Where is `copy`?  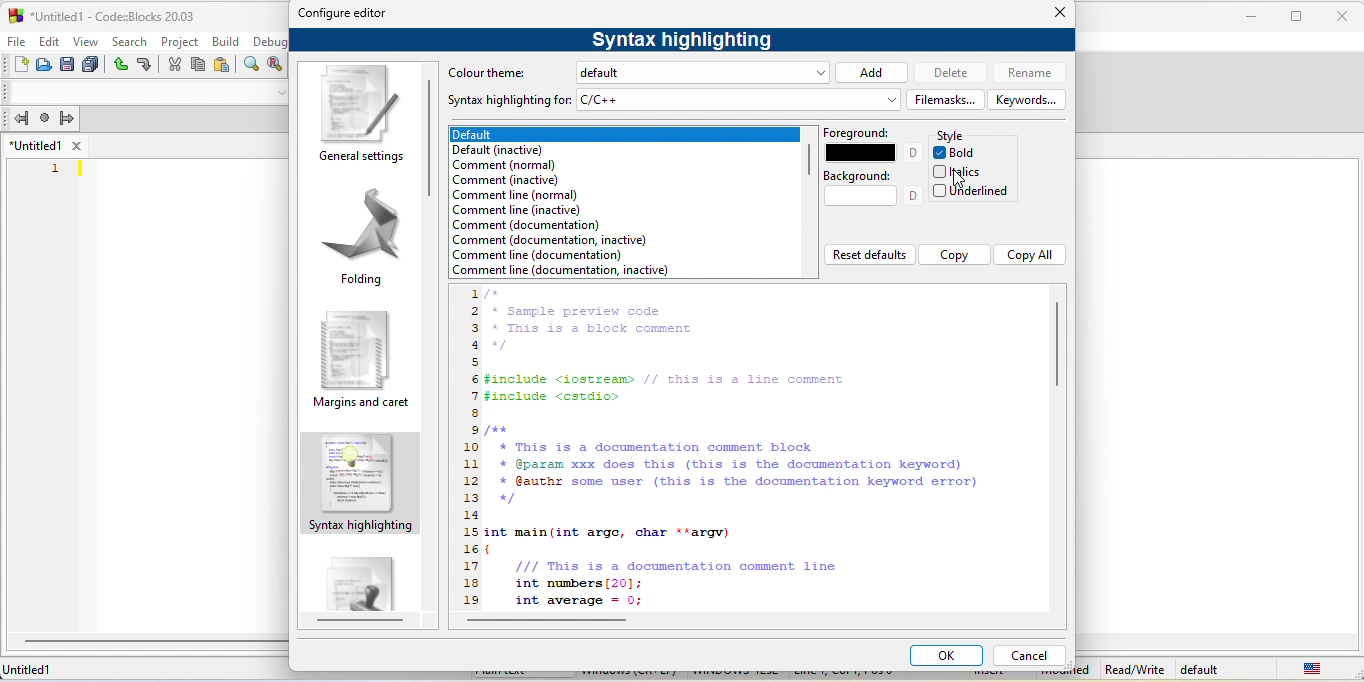
copy is located at coordinates (198, 64).